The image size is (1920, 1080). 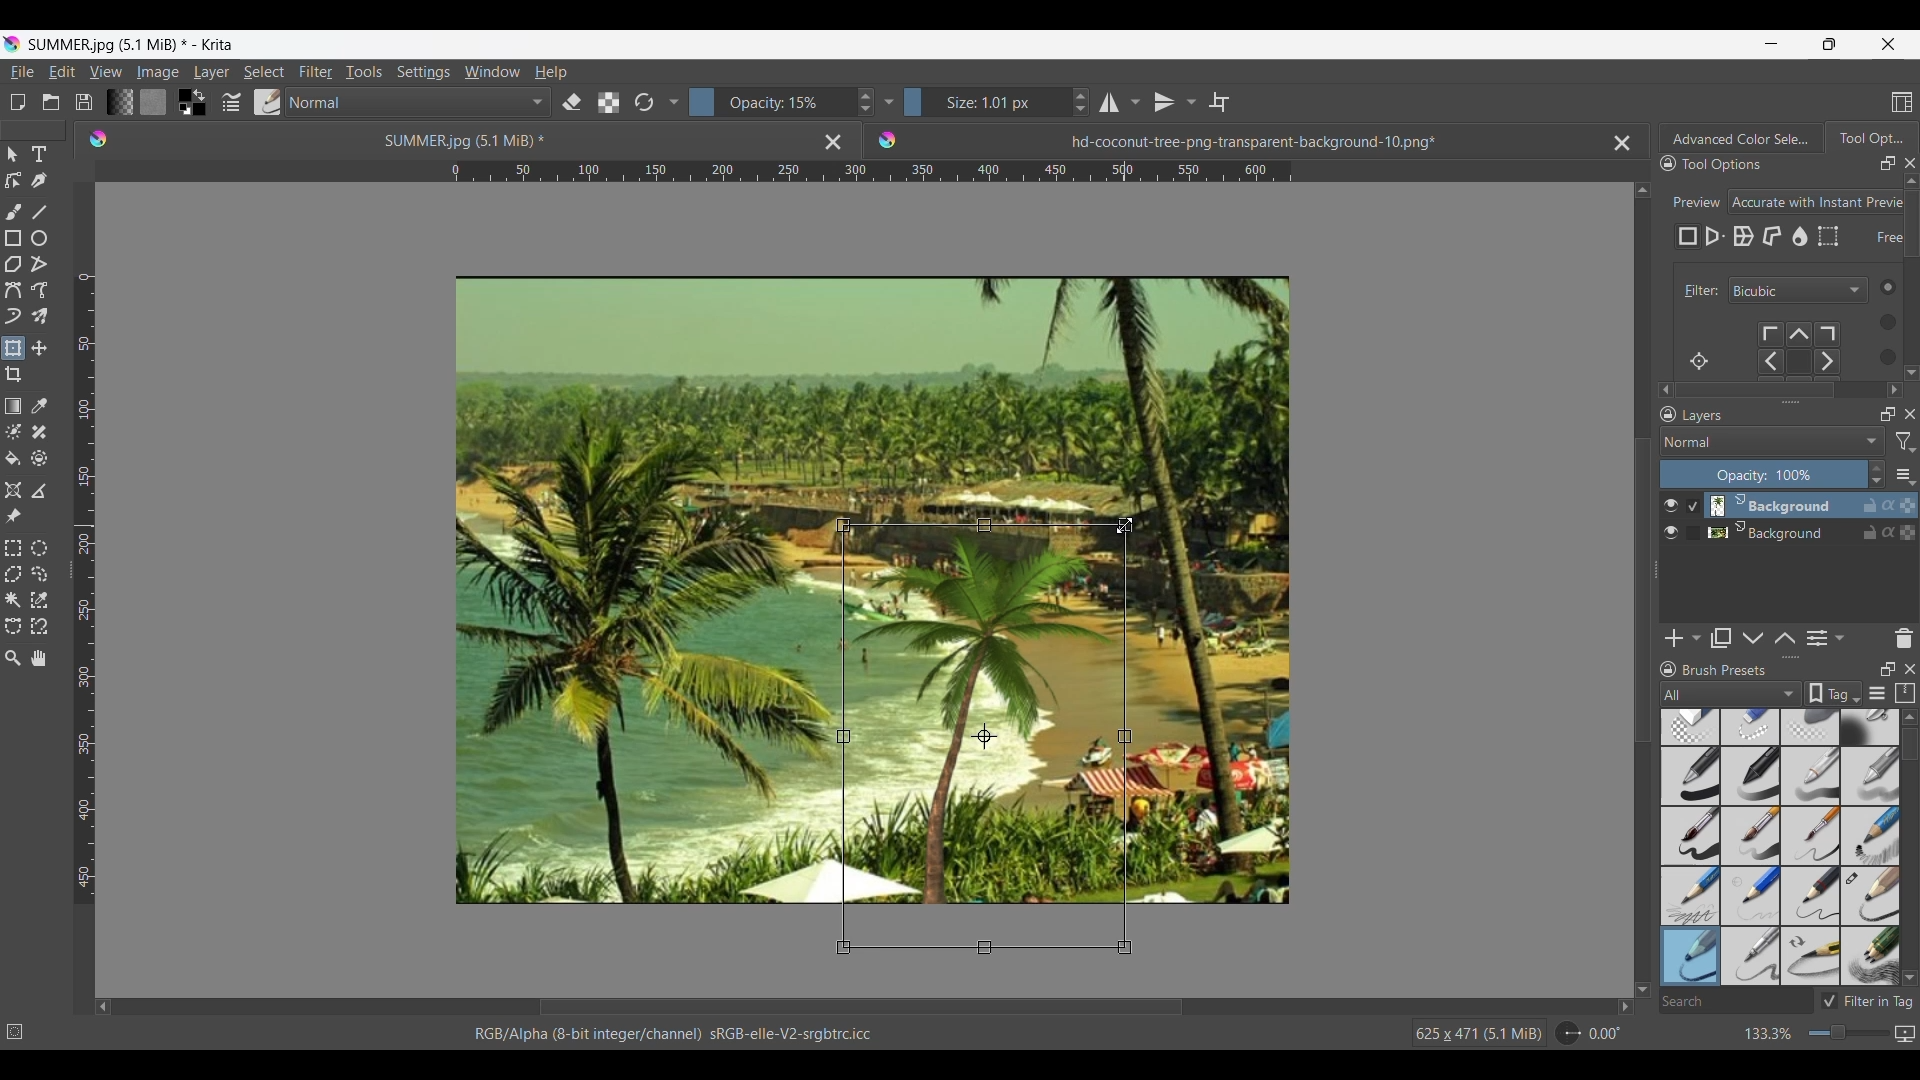 I want to click on Similar color selection tool, so click(x=39, y=599).